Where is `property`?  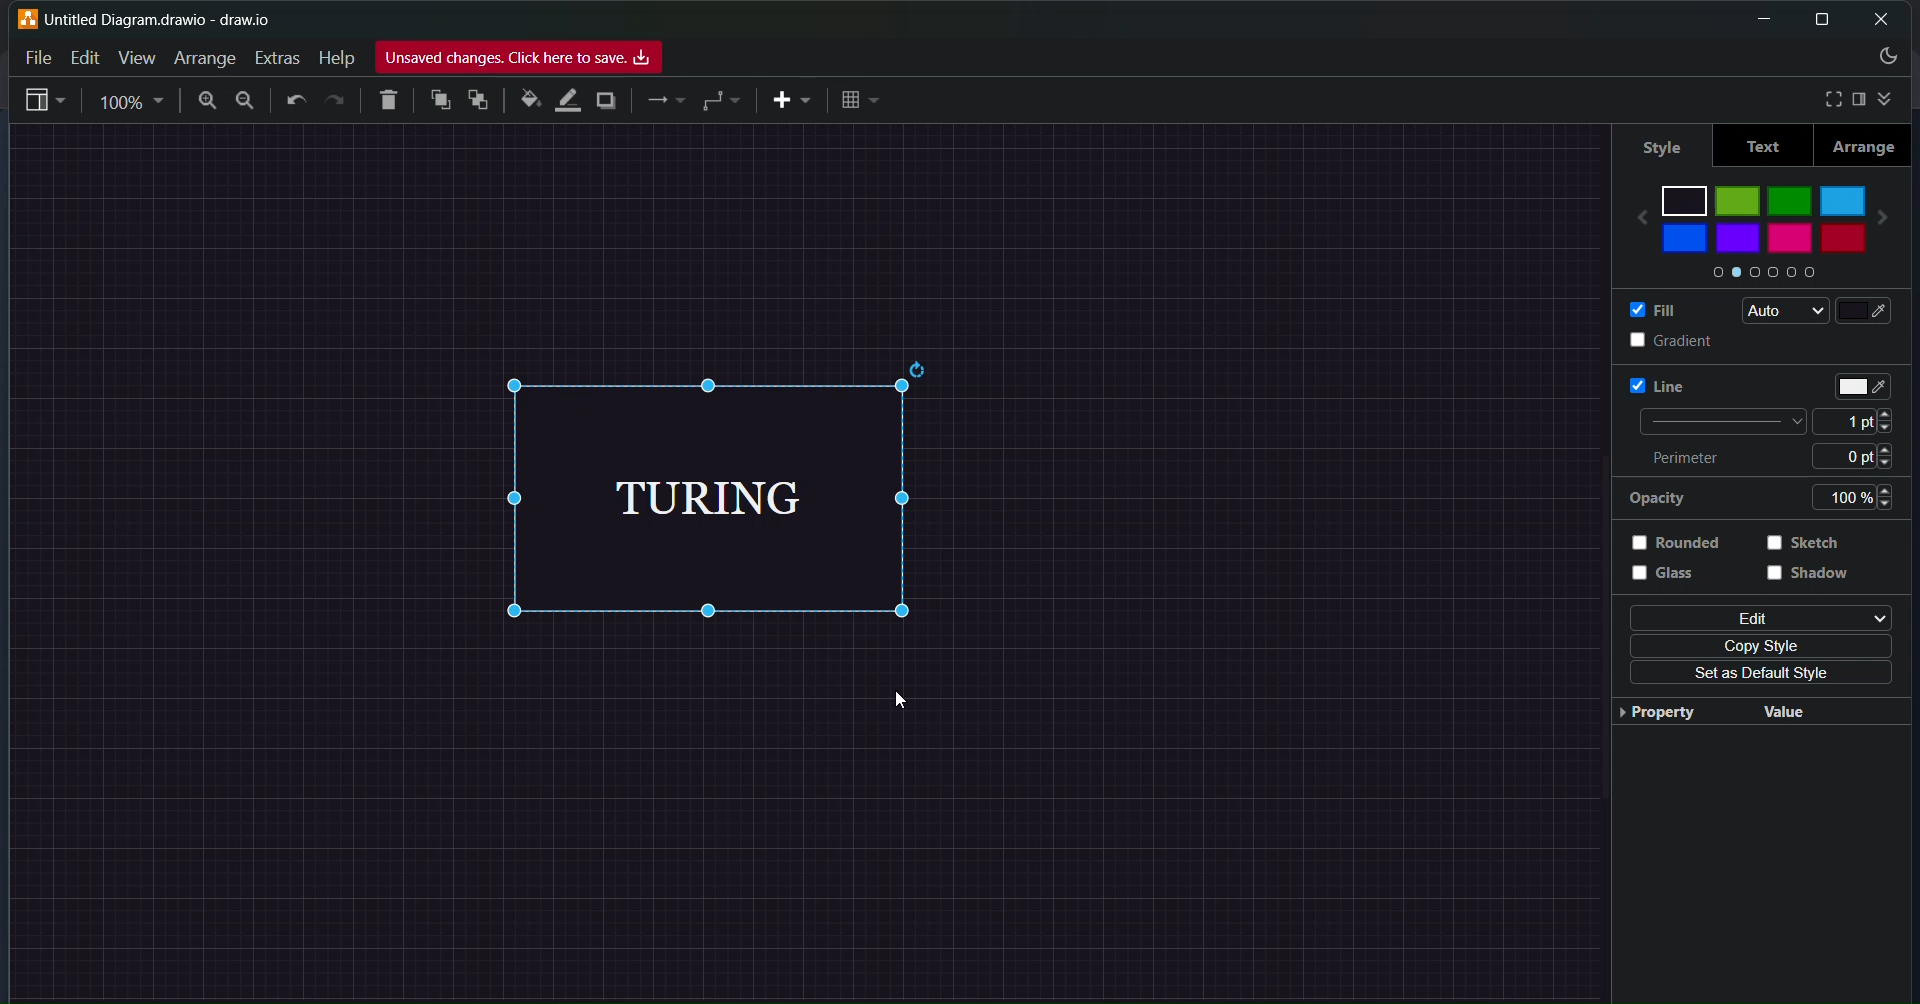
property is located at coordinates (1653, 715).